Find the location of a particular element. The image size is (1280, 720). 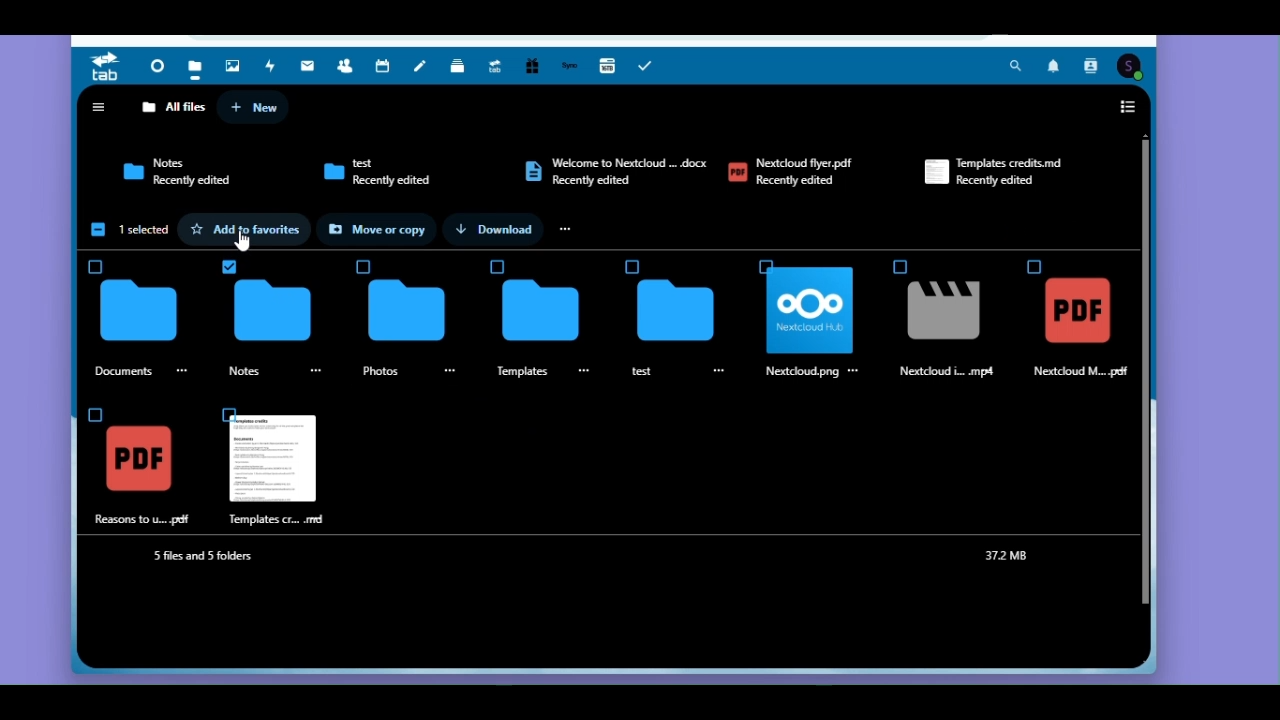

Icon is located at coordinates (532, 172).